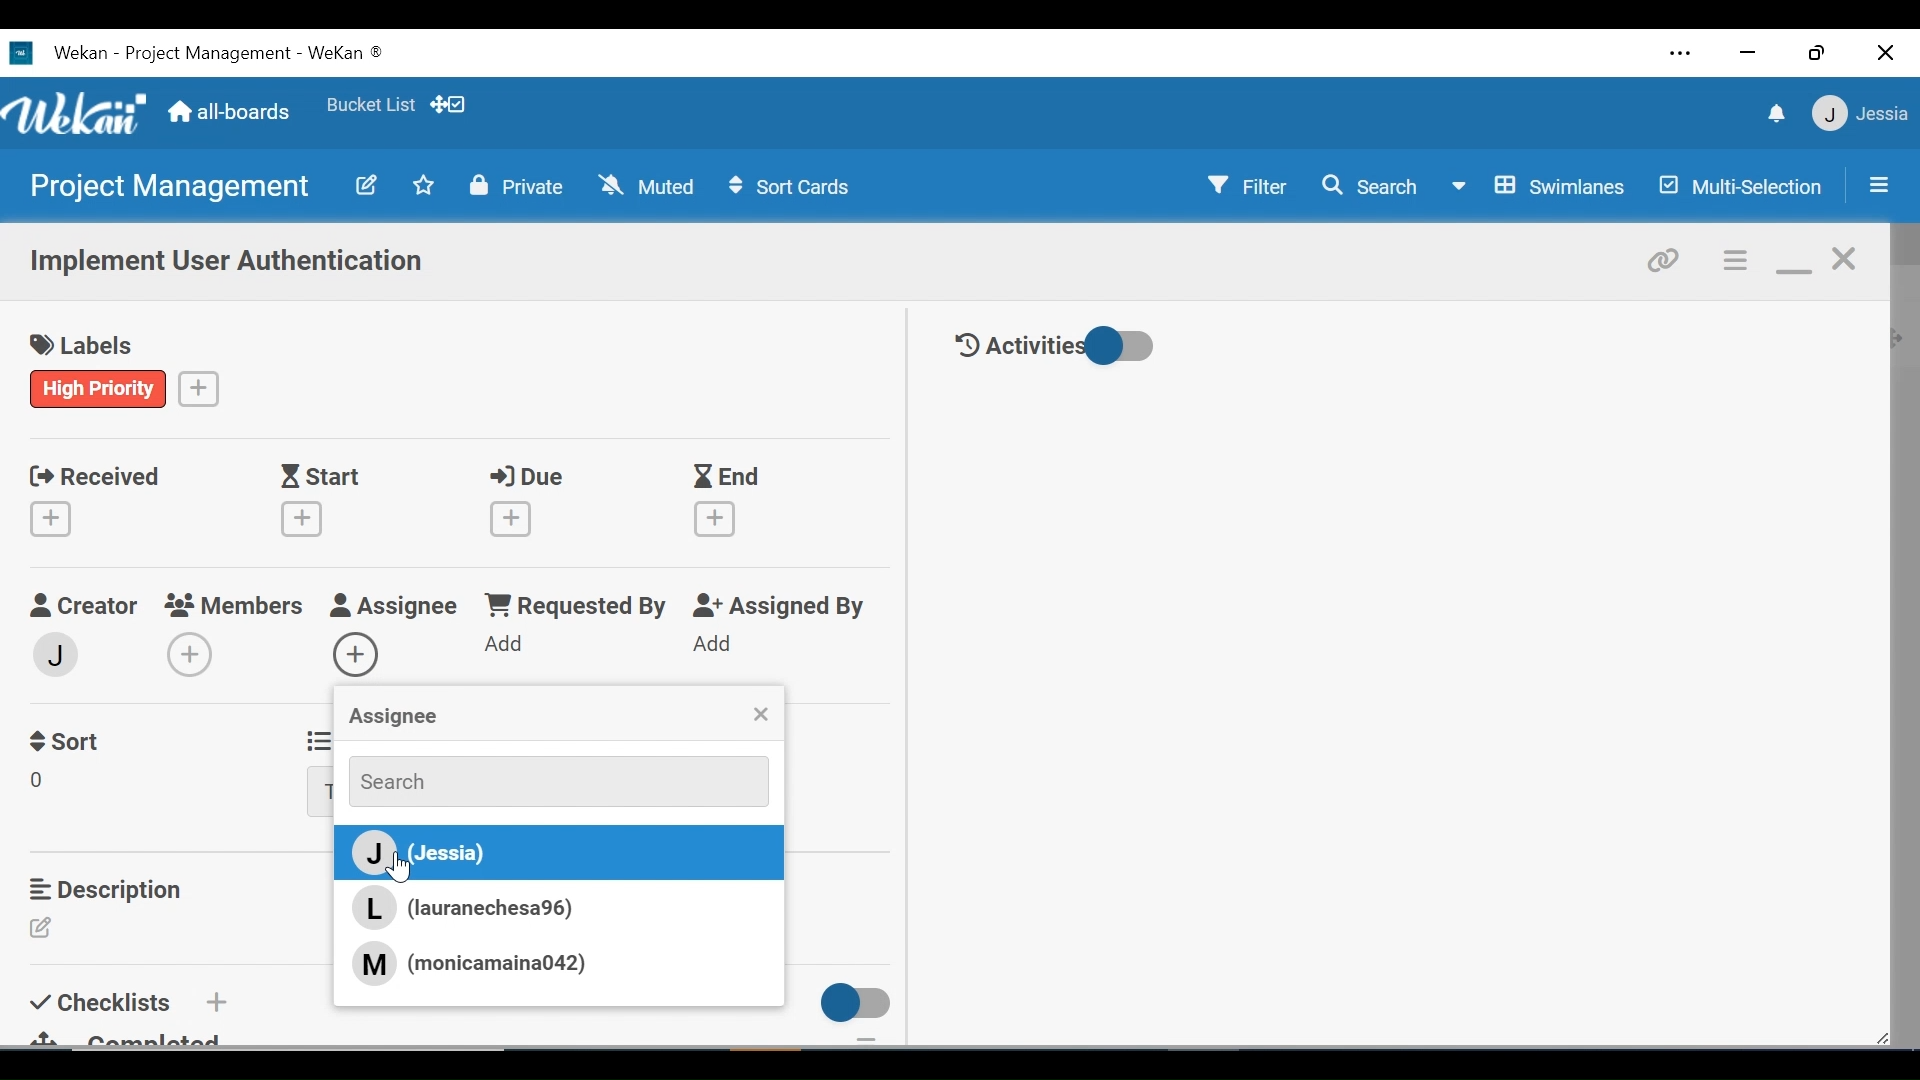 This screenshot has width=1920, height=1080. What do you see at coordinates (1542, 184) in the screenshot?
I see `Board View swimlanes` at bounding box center [1542, 184].